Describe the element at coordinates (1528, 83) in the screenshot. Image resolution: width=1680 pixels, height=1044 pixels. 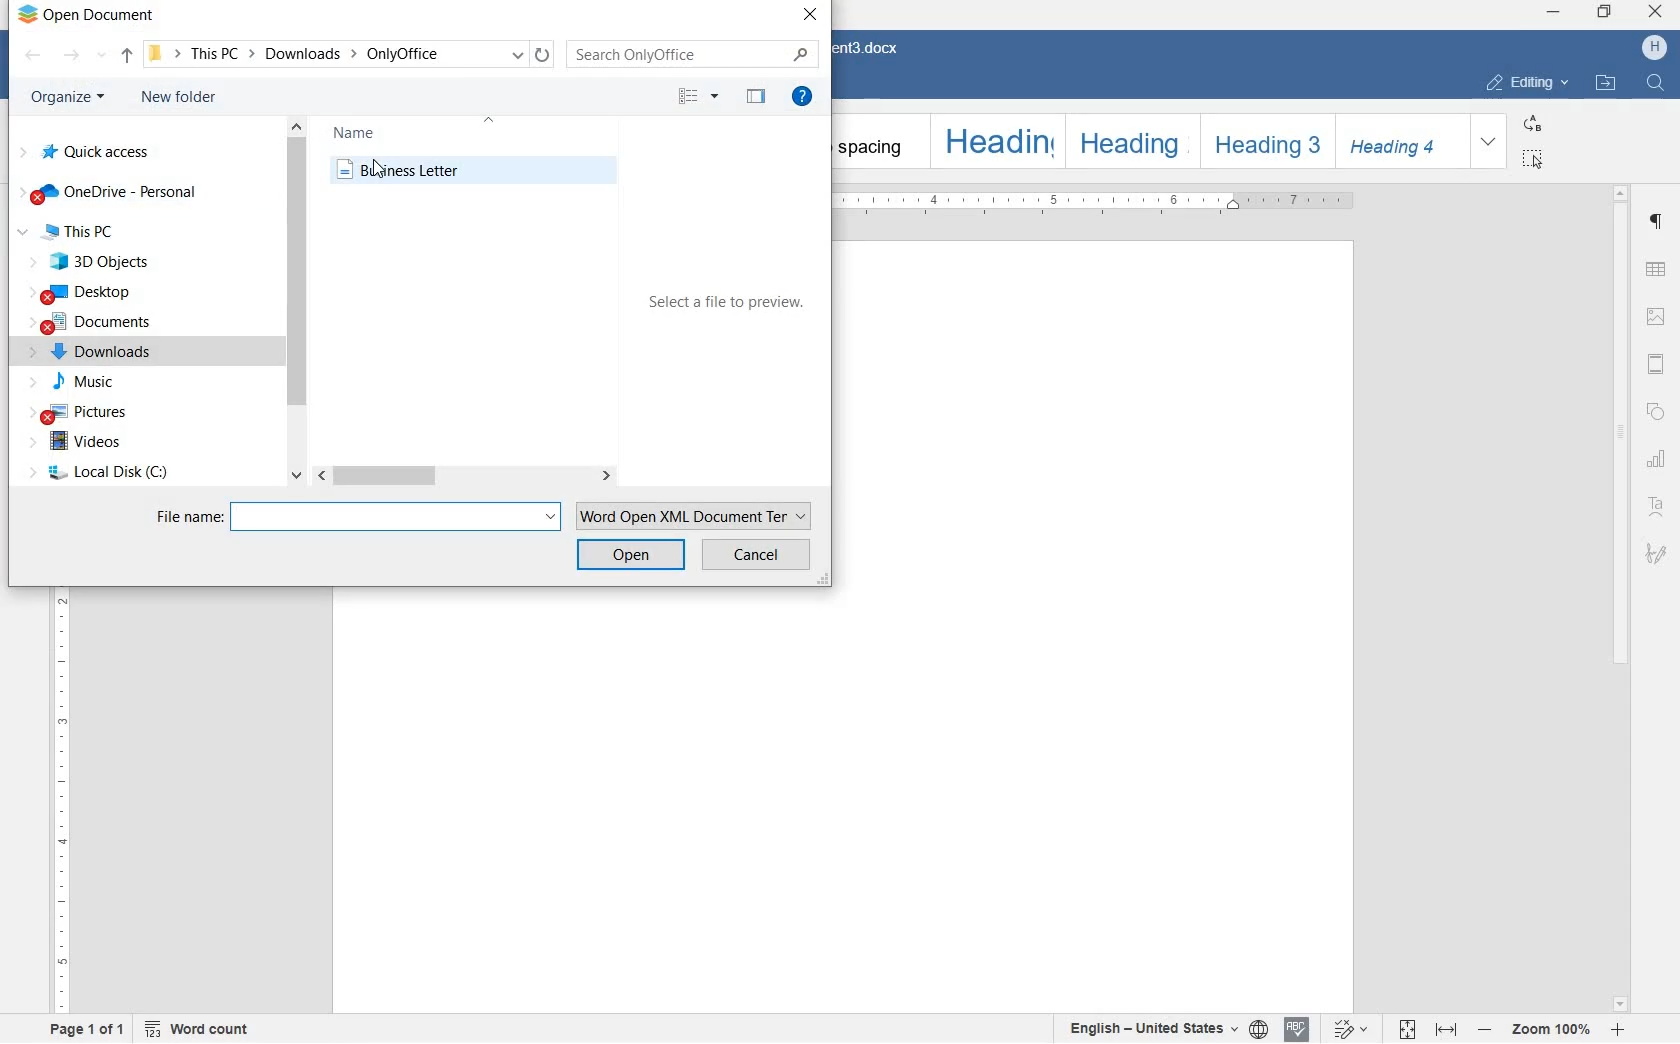
I see `editing` at that location.